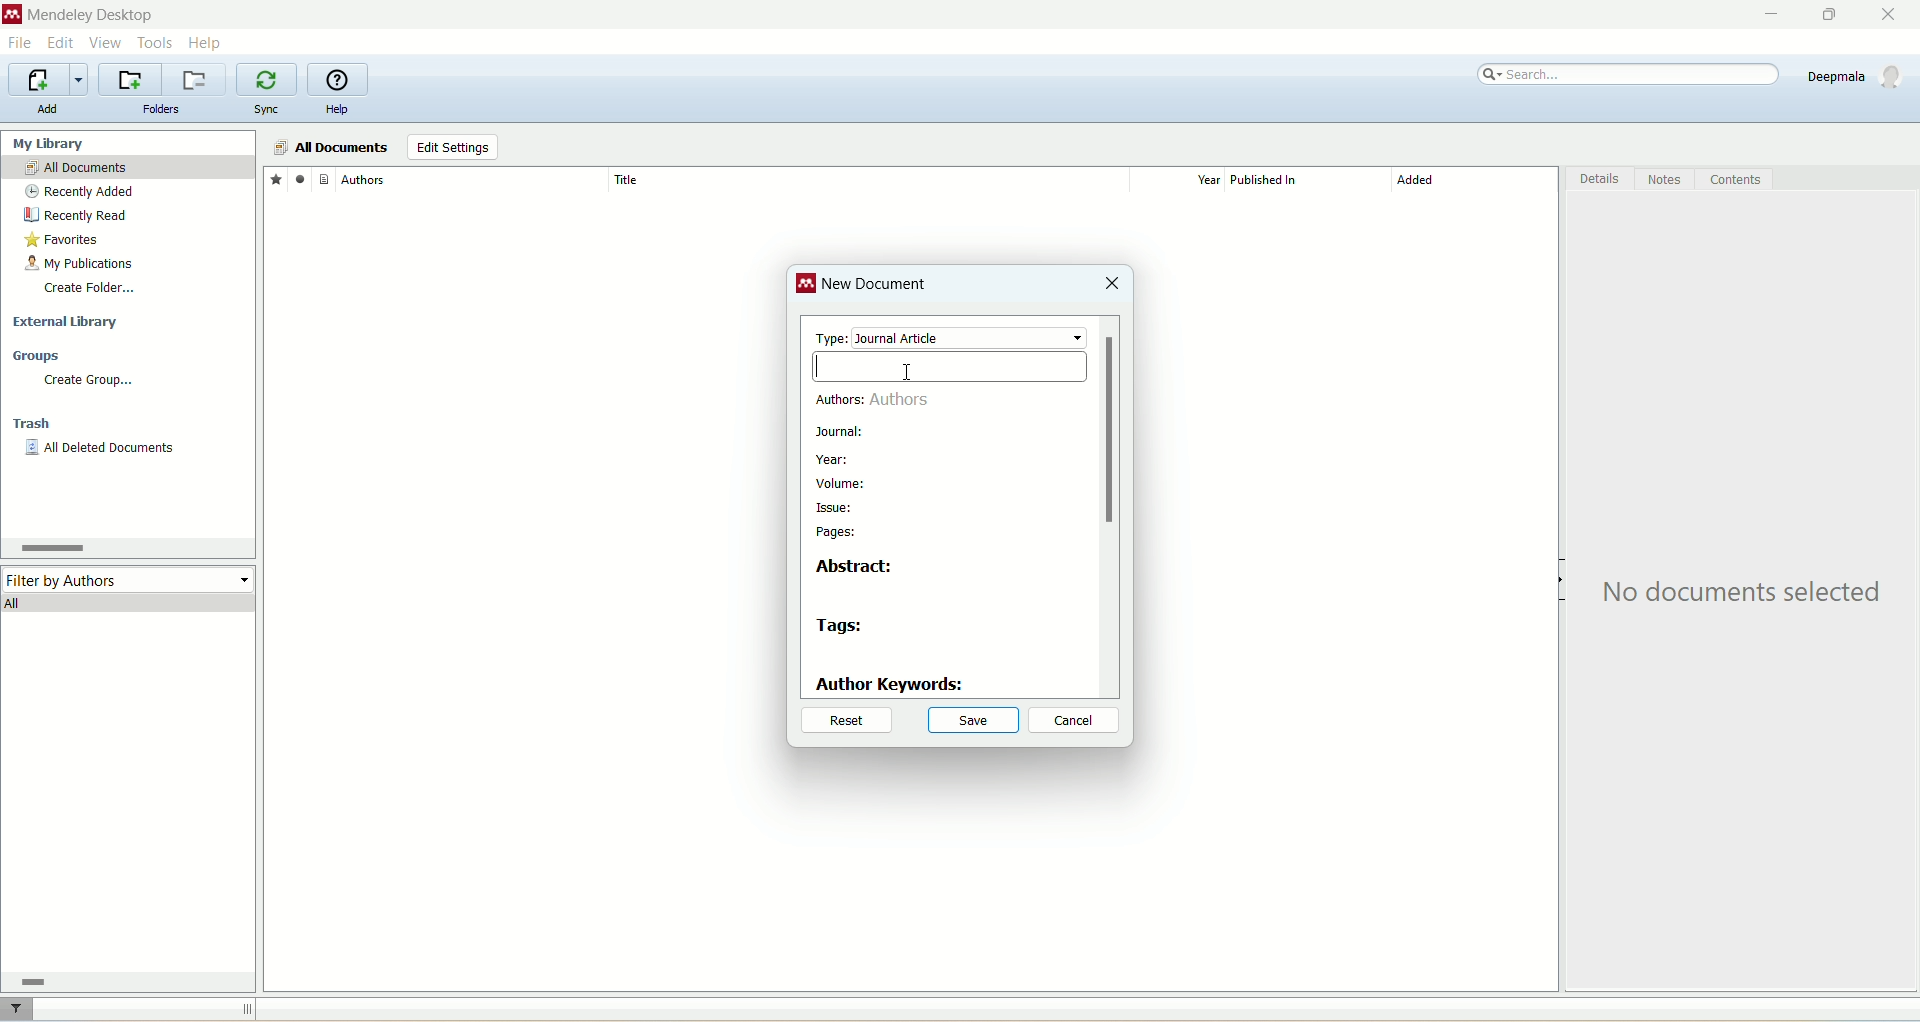 This screenshot has height=1022, width=1920. Describe the element at coordinates (162, 110) in the screenshot. I see `folders` at that location.